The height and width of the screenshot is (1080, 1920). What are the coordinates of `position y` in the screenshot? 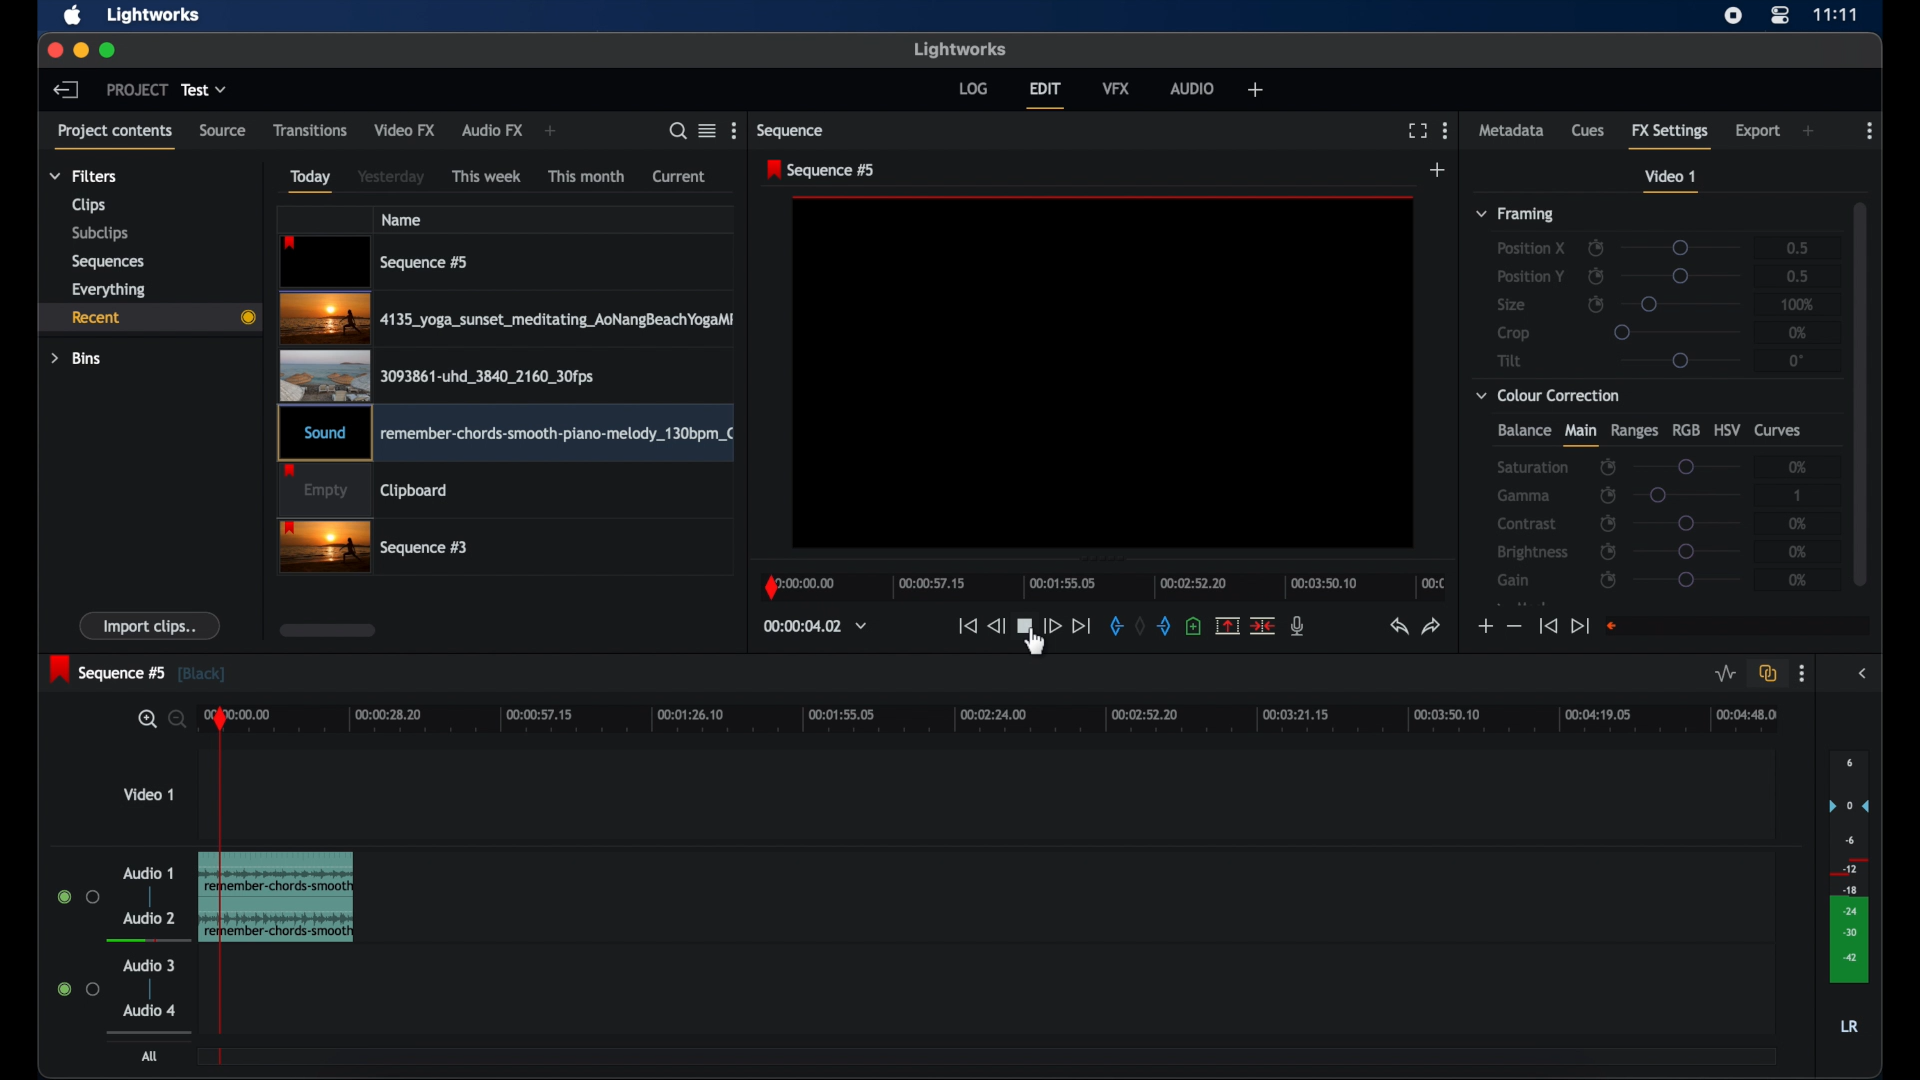 It's located at (1530, 275).